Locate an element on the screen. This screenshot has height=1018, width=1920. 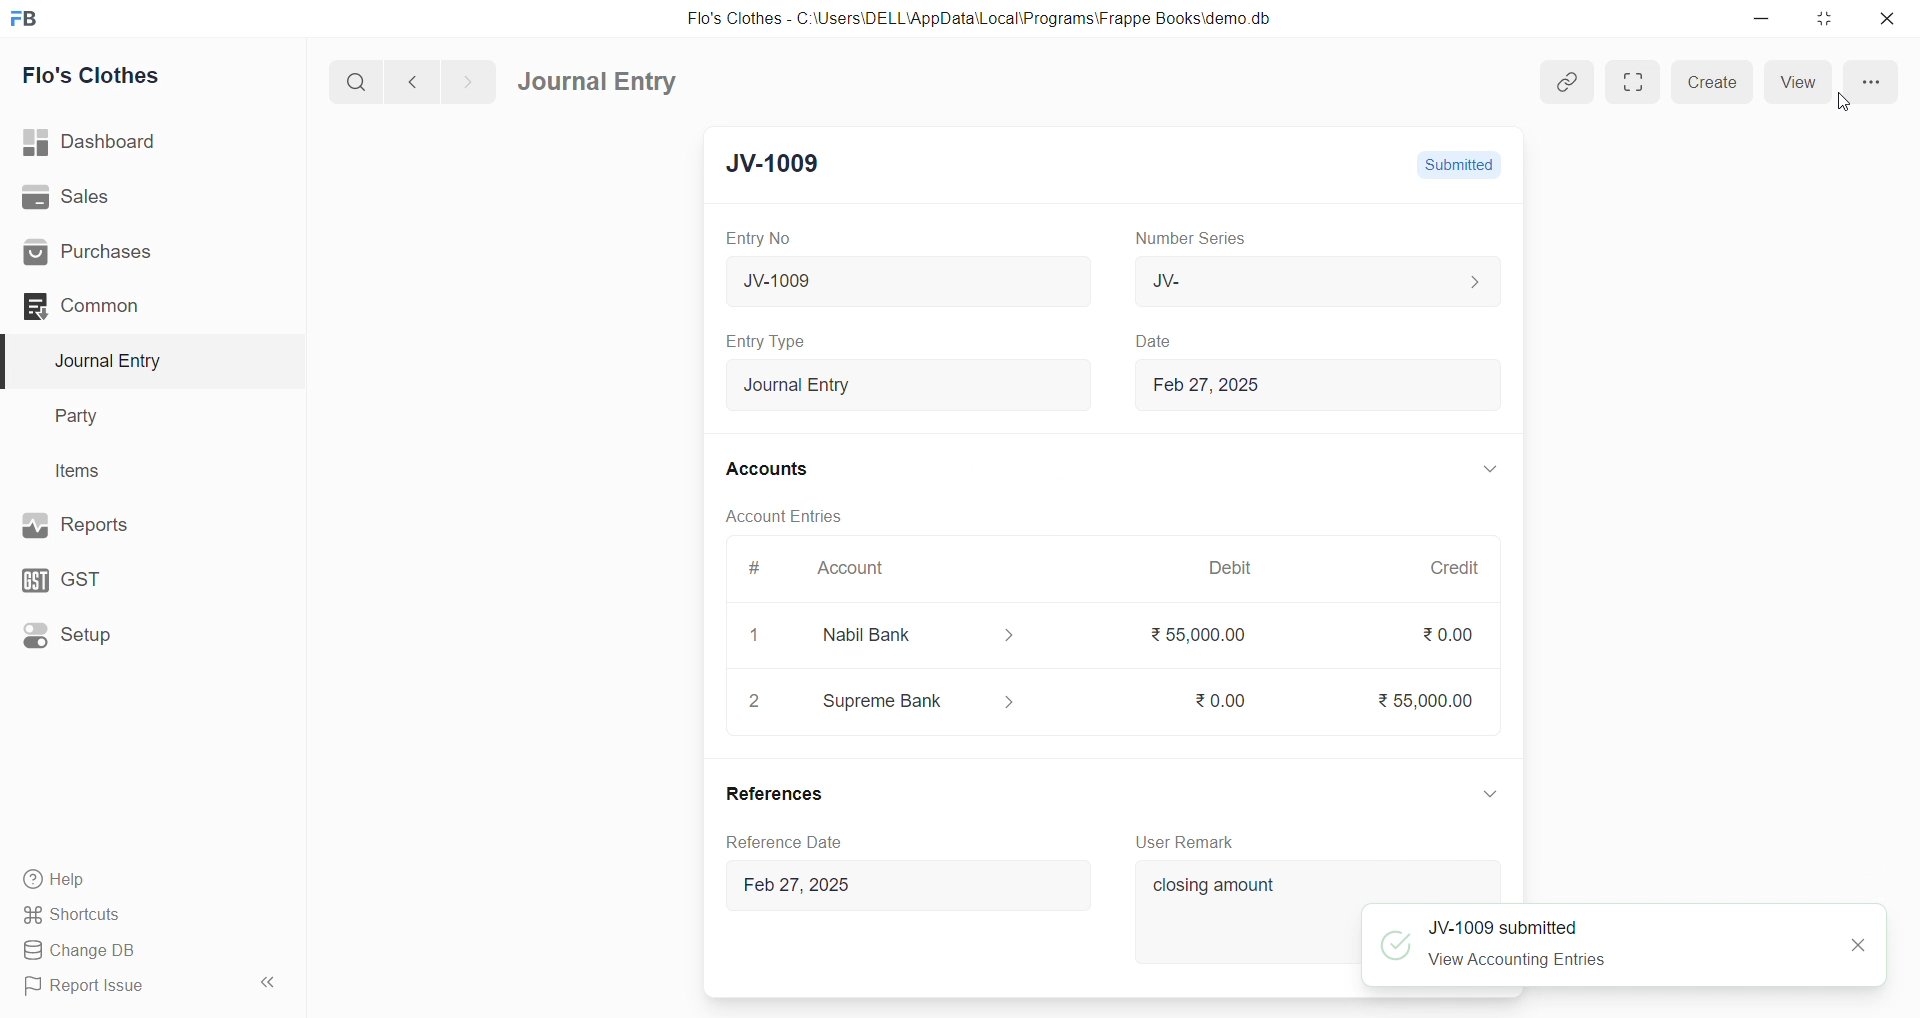
Shortcuts is located at coordinates (121, 916).